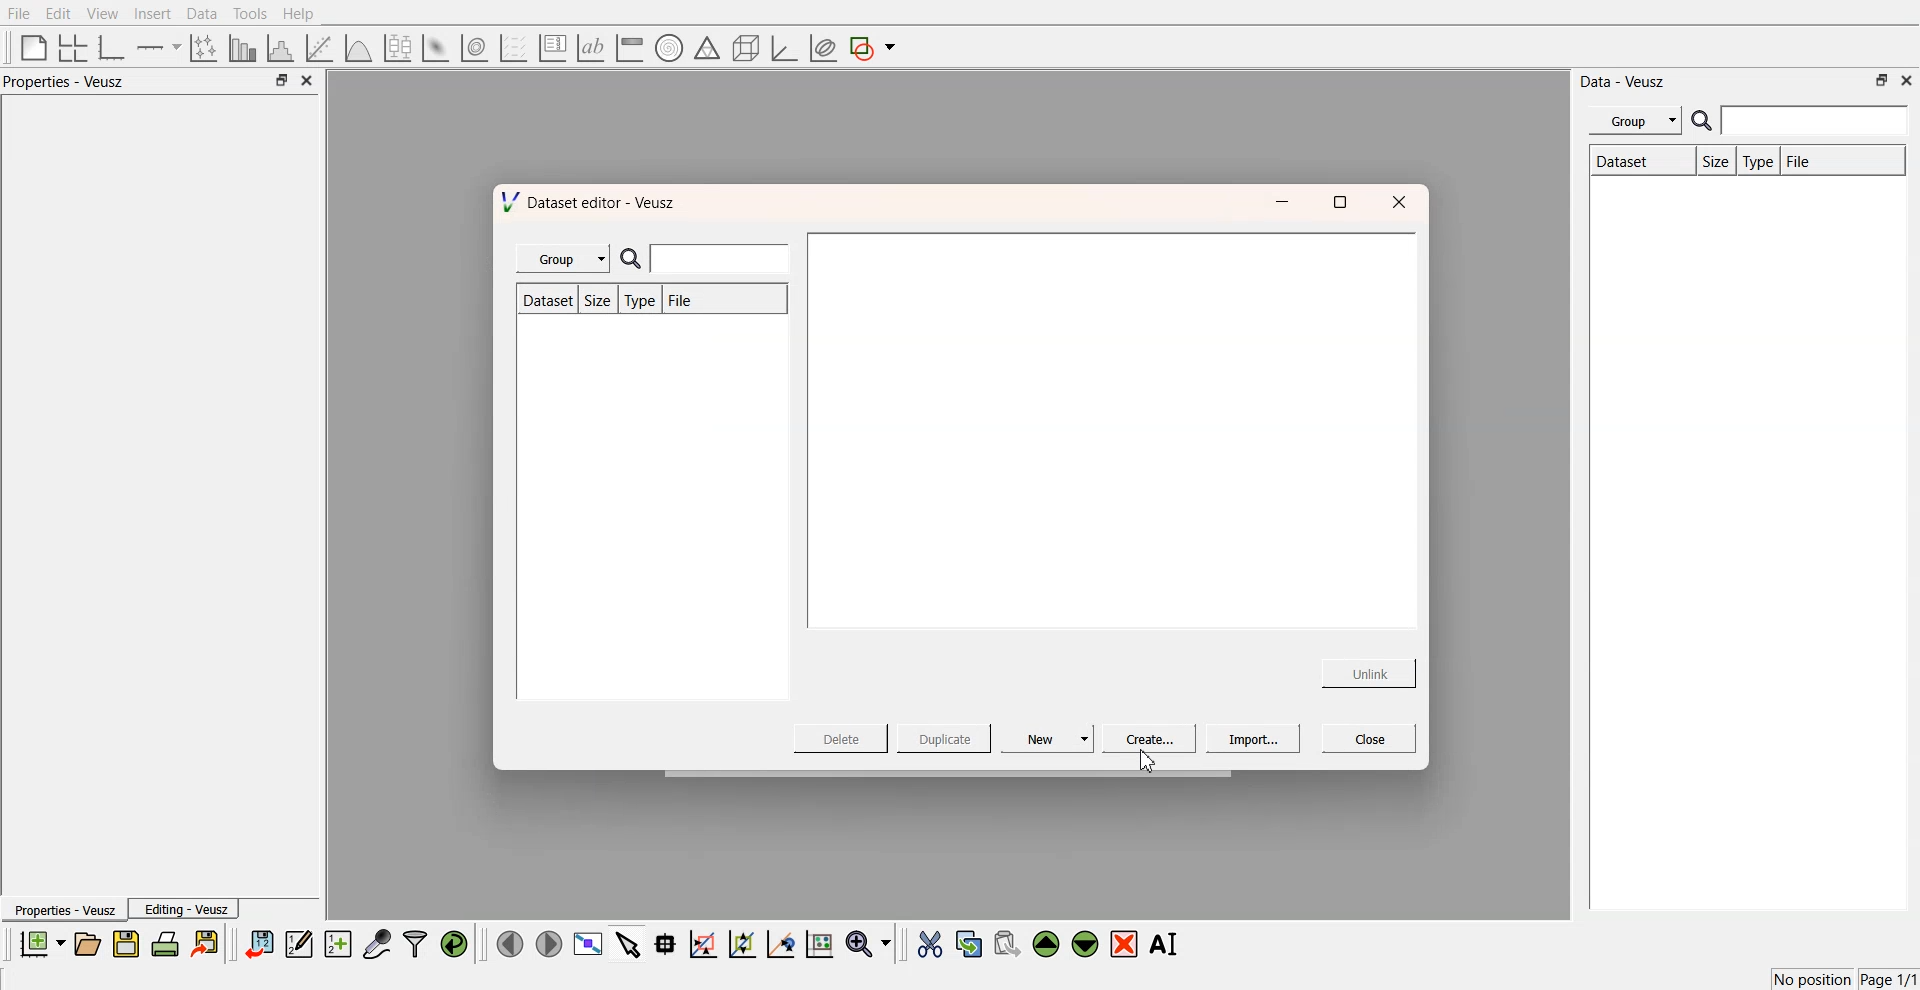 Image resolution: width=1920 pixels, height=990 pixels. Describe the element at coordinates (101, 14) in the screenshot. I see `View` at that location.